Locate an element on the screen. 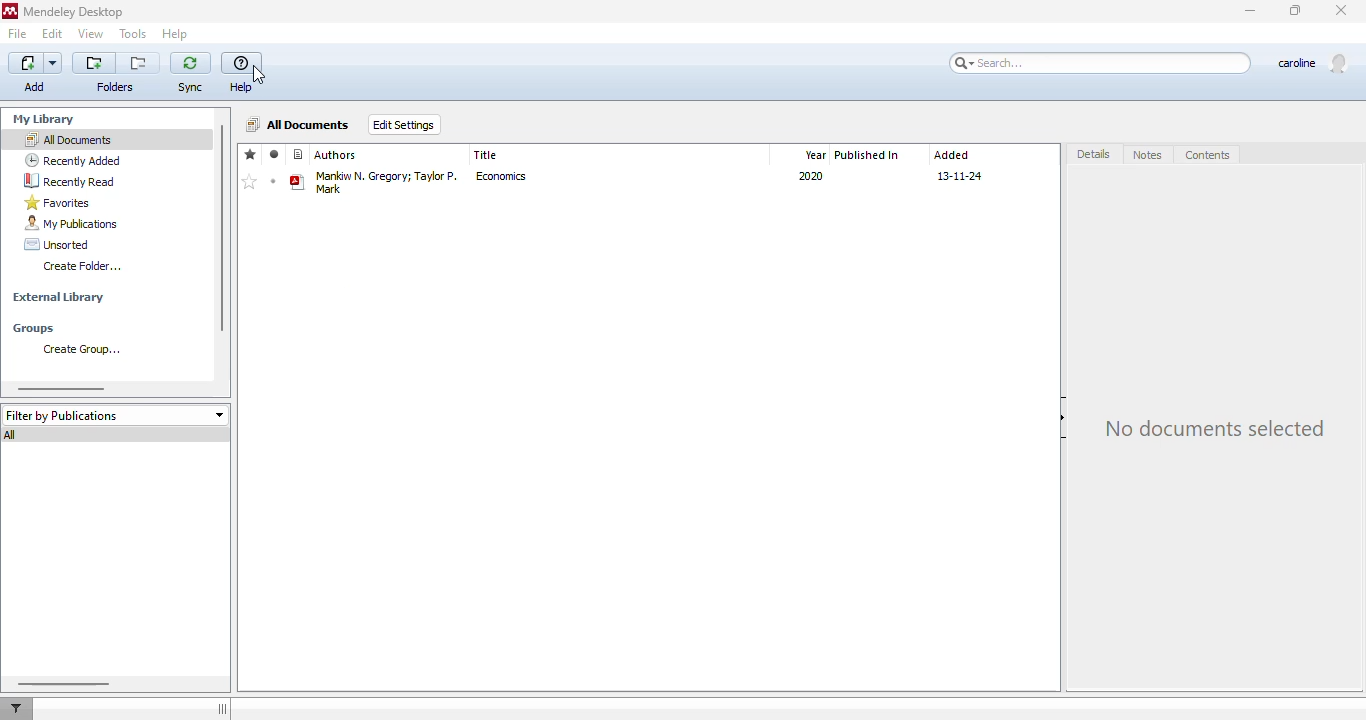  added is located at coordinates (951, 156).